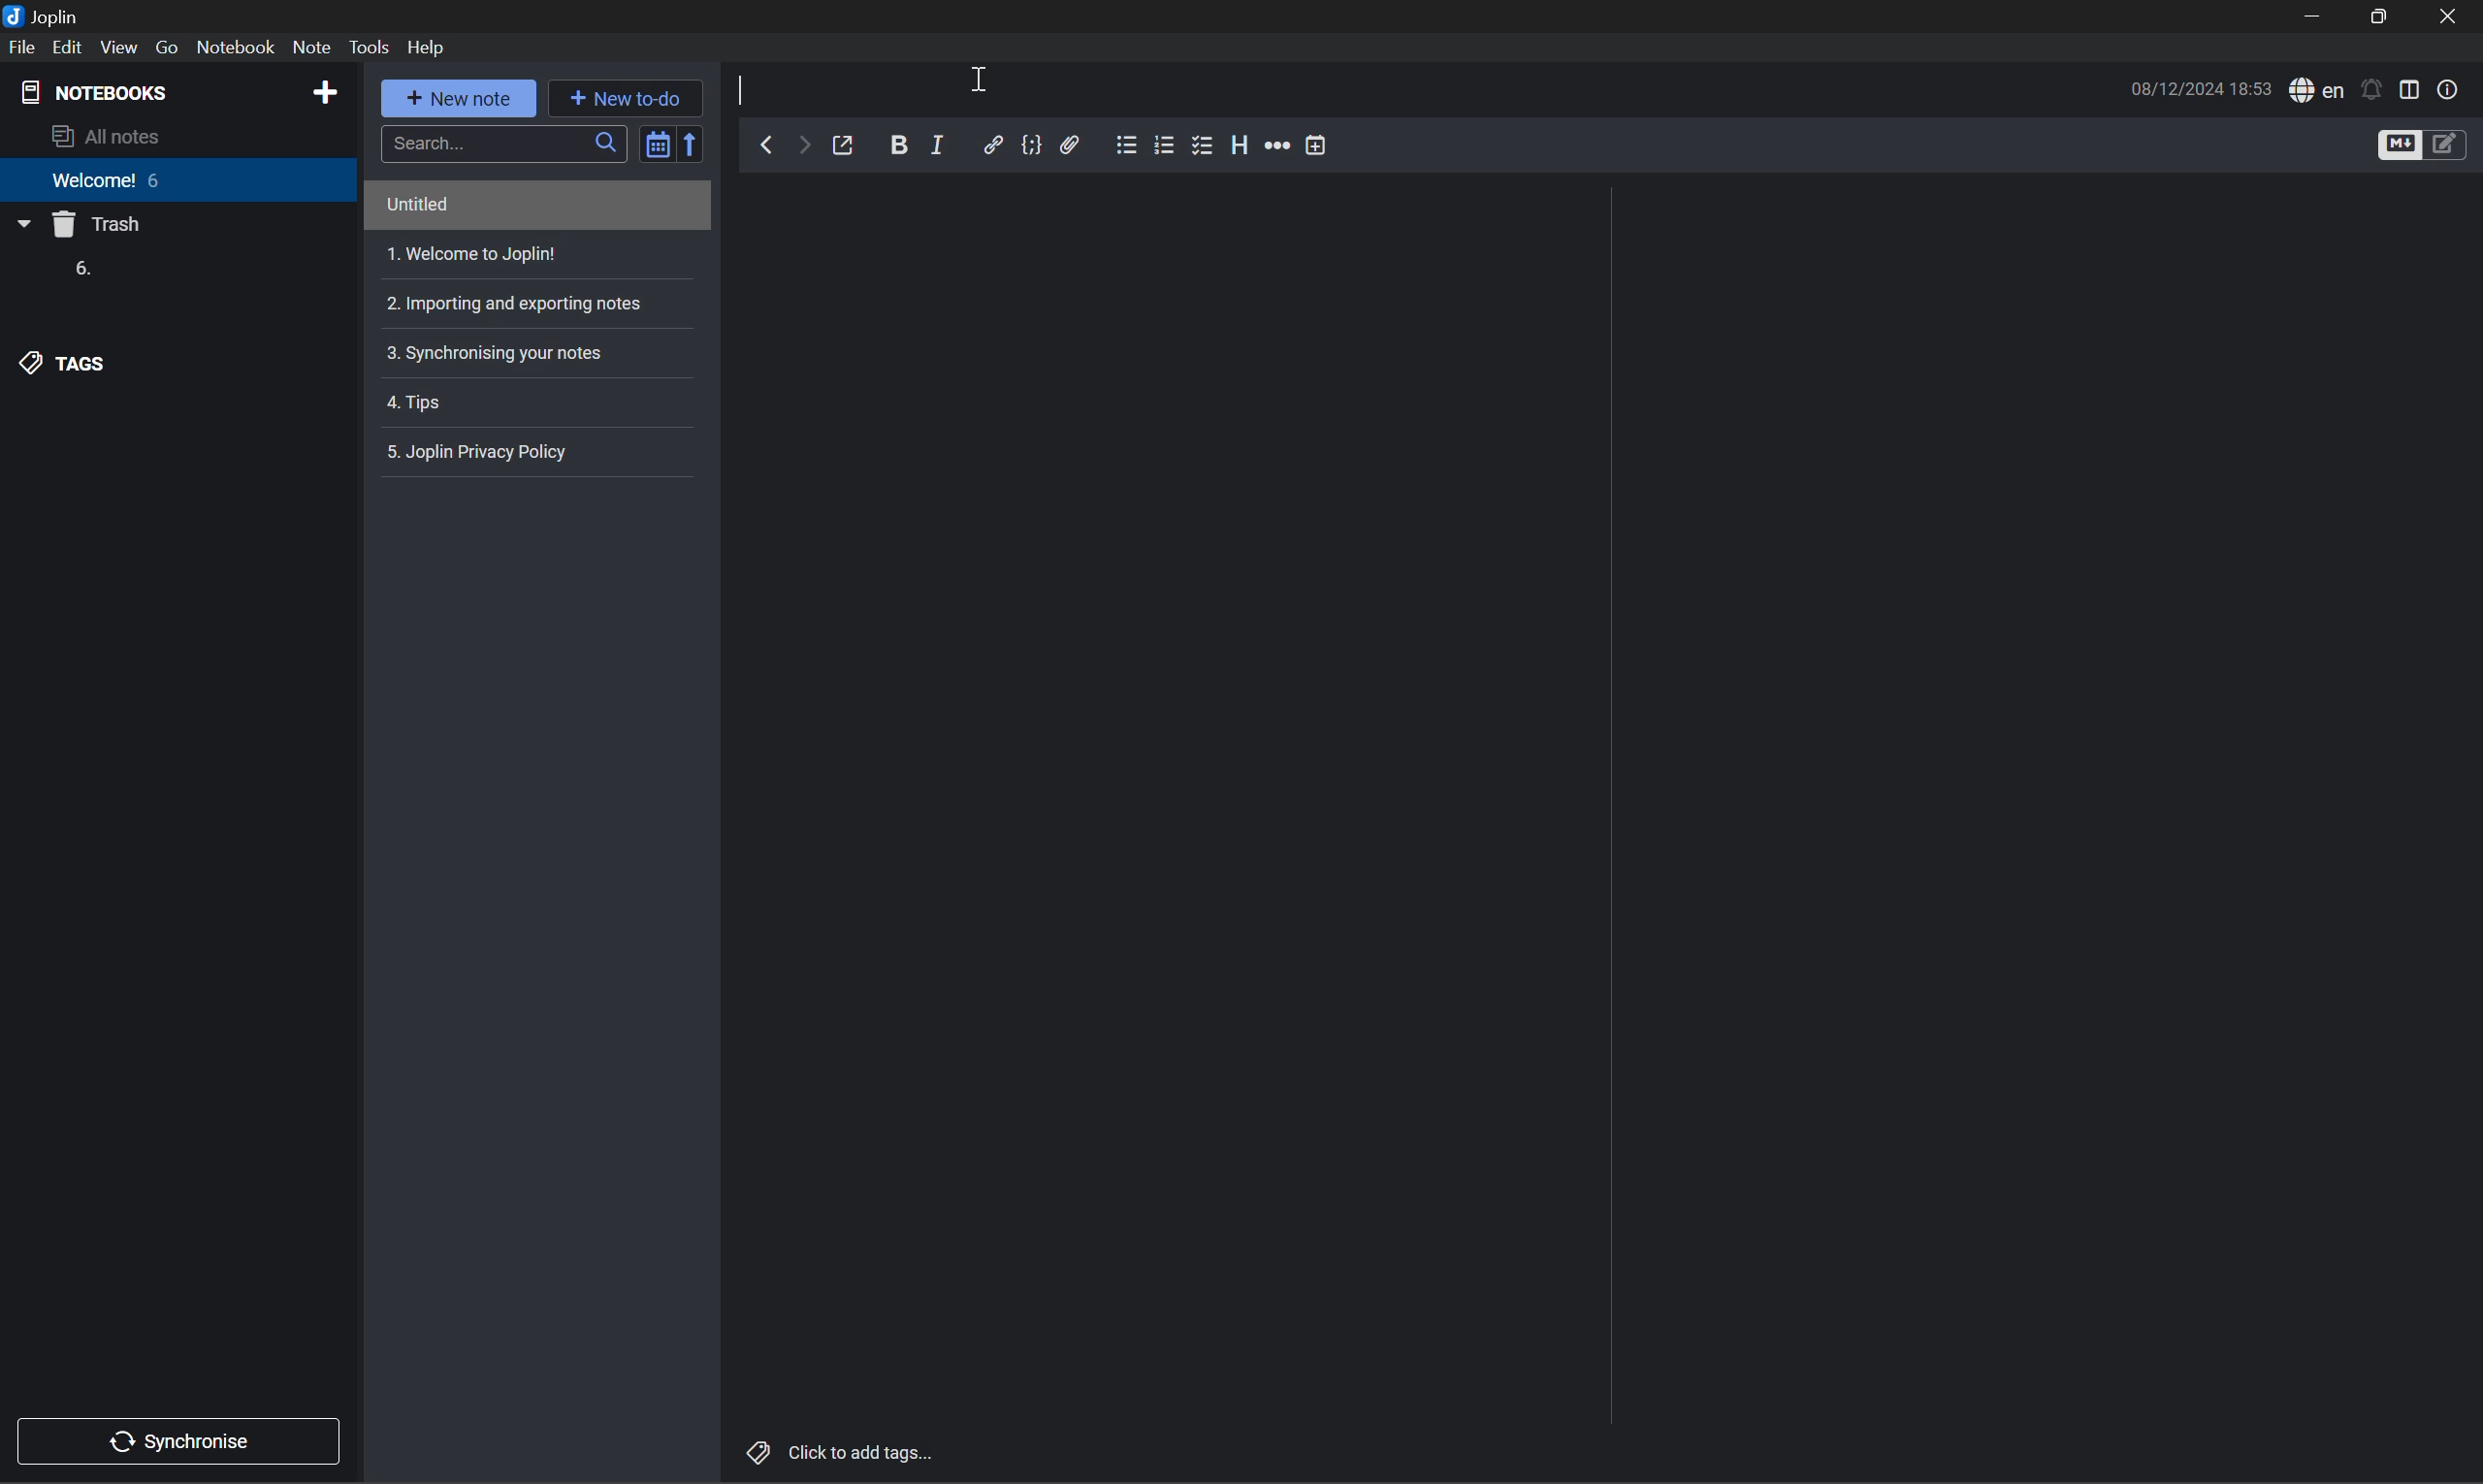 The width and height of the screenshot is (2483, 1484). What do you see at coordinates (112, 137) in the screenshot?
I see `All notes` at bounding box center [112, 137].